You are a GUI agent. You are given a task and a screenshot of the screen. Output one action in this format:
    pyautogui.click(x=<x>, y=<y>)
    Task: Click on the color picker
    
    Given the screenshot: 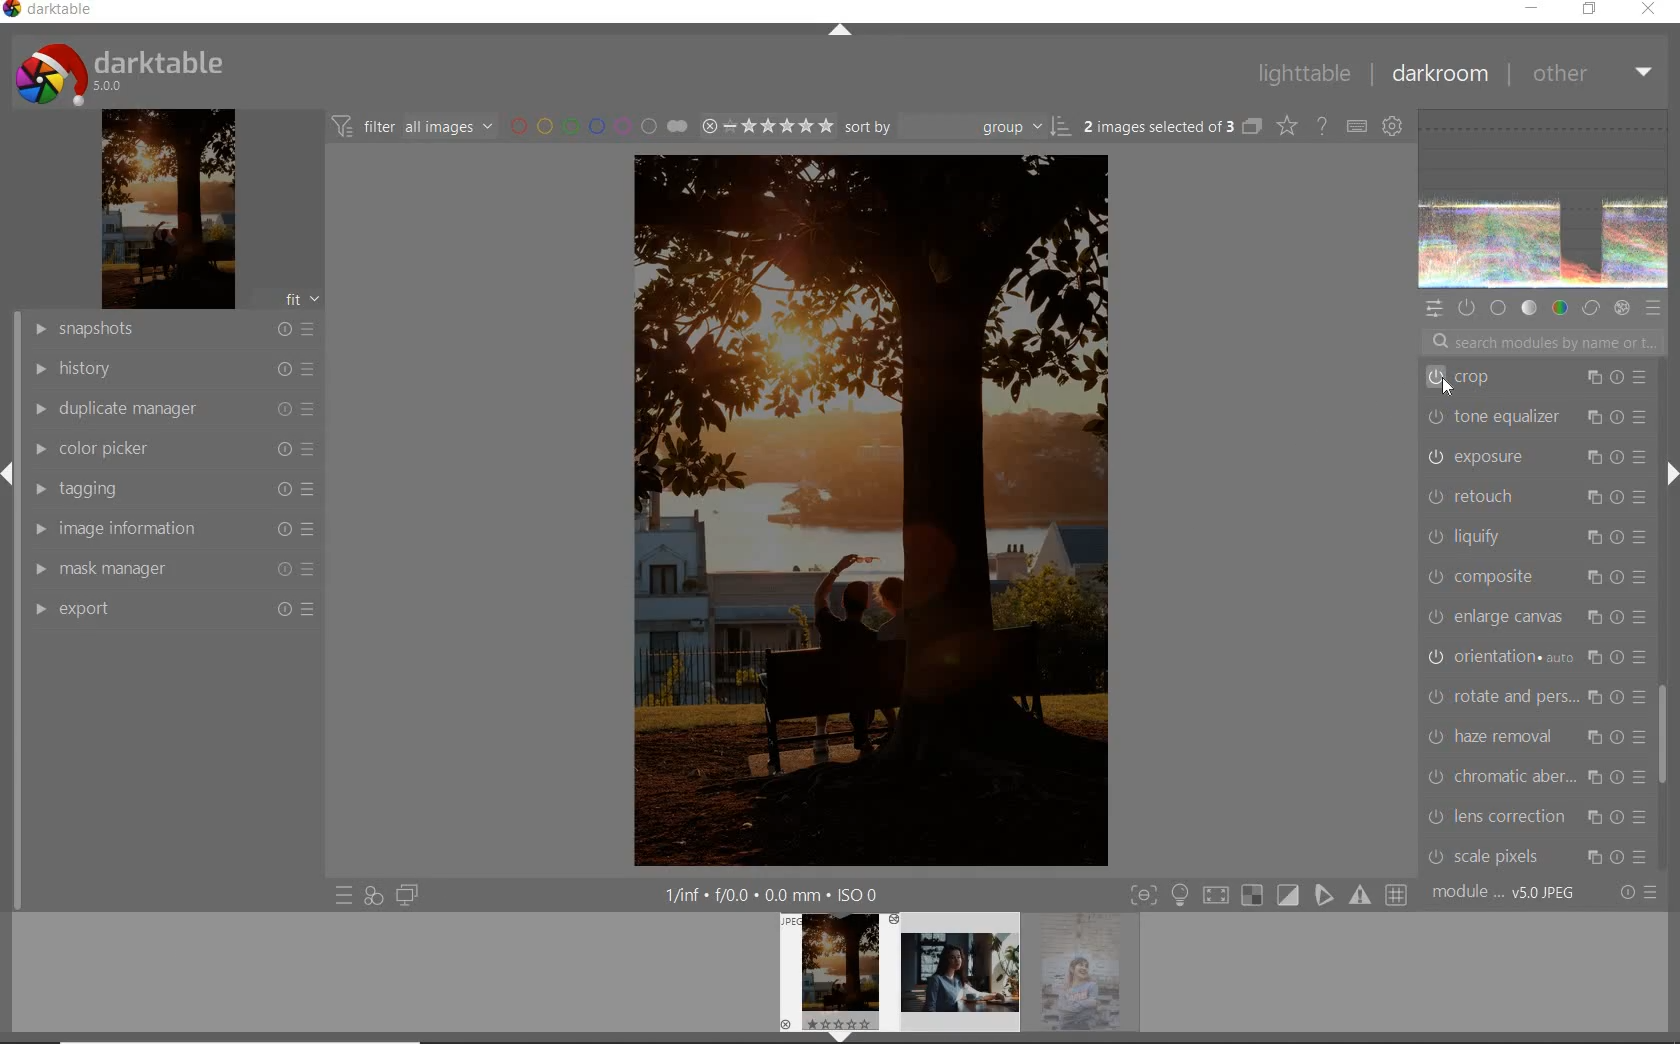 What is the action you would take?
    pyautogui.click(x=171, y=450)
    